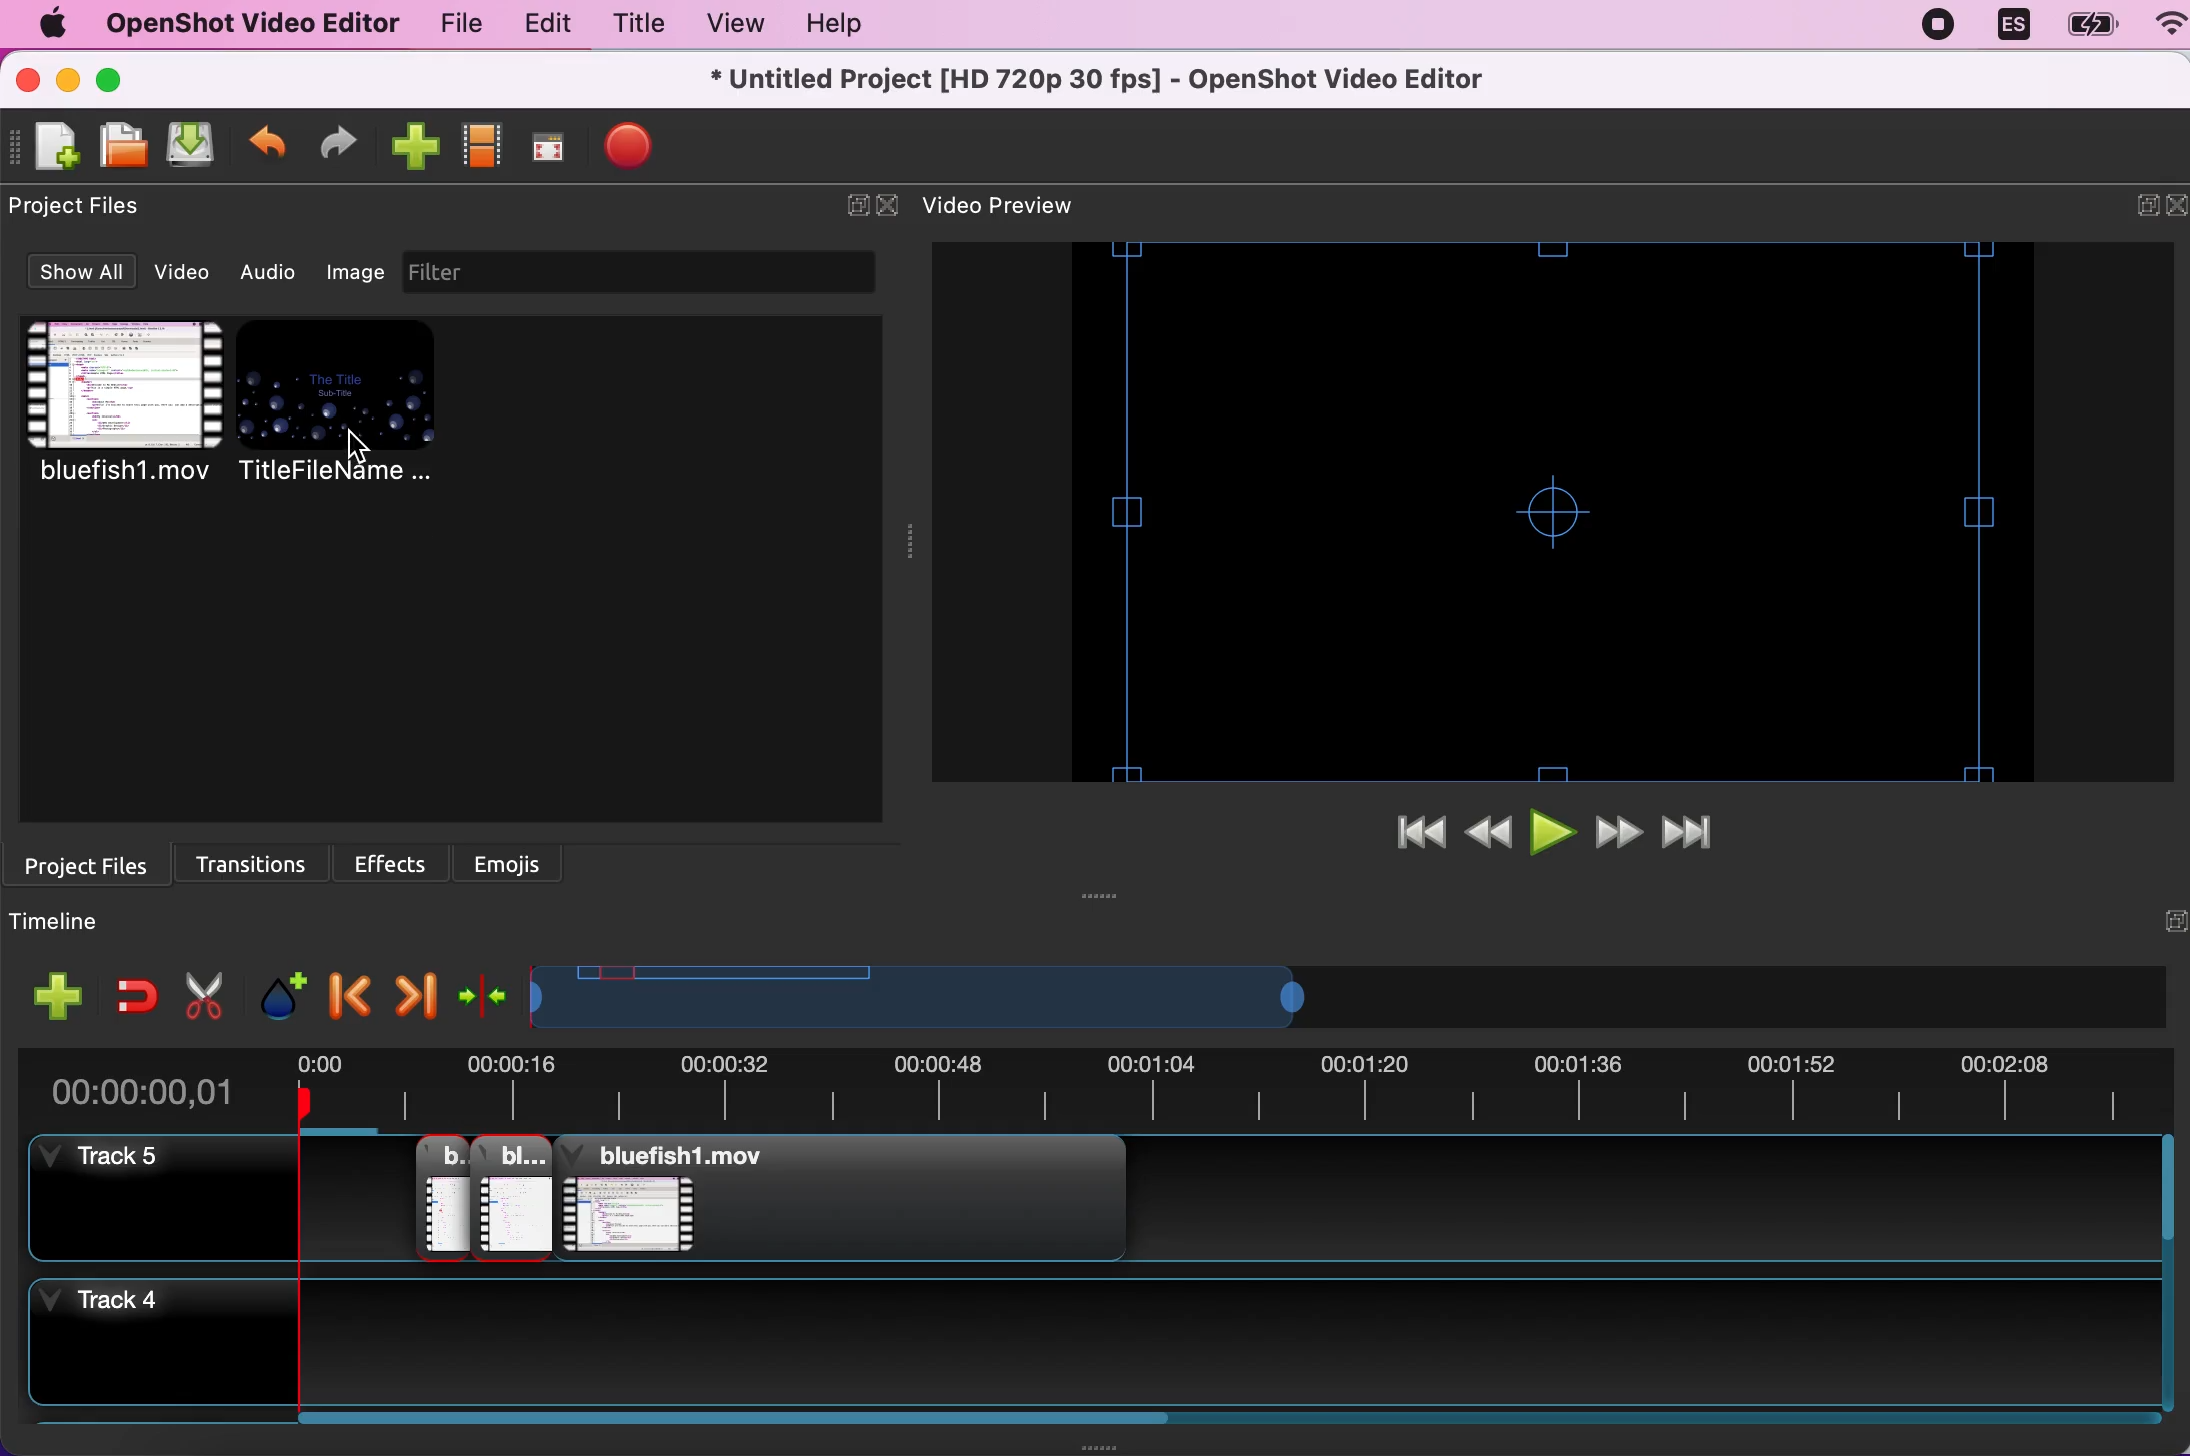  I want to click on rewind, so click(1492, 836).